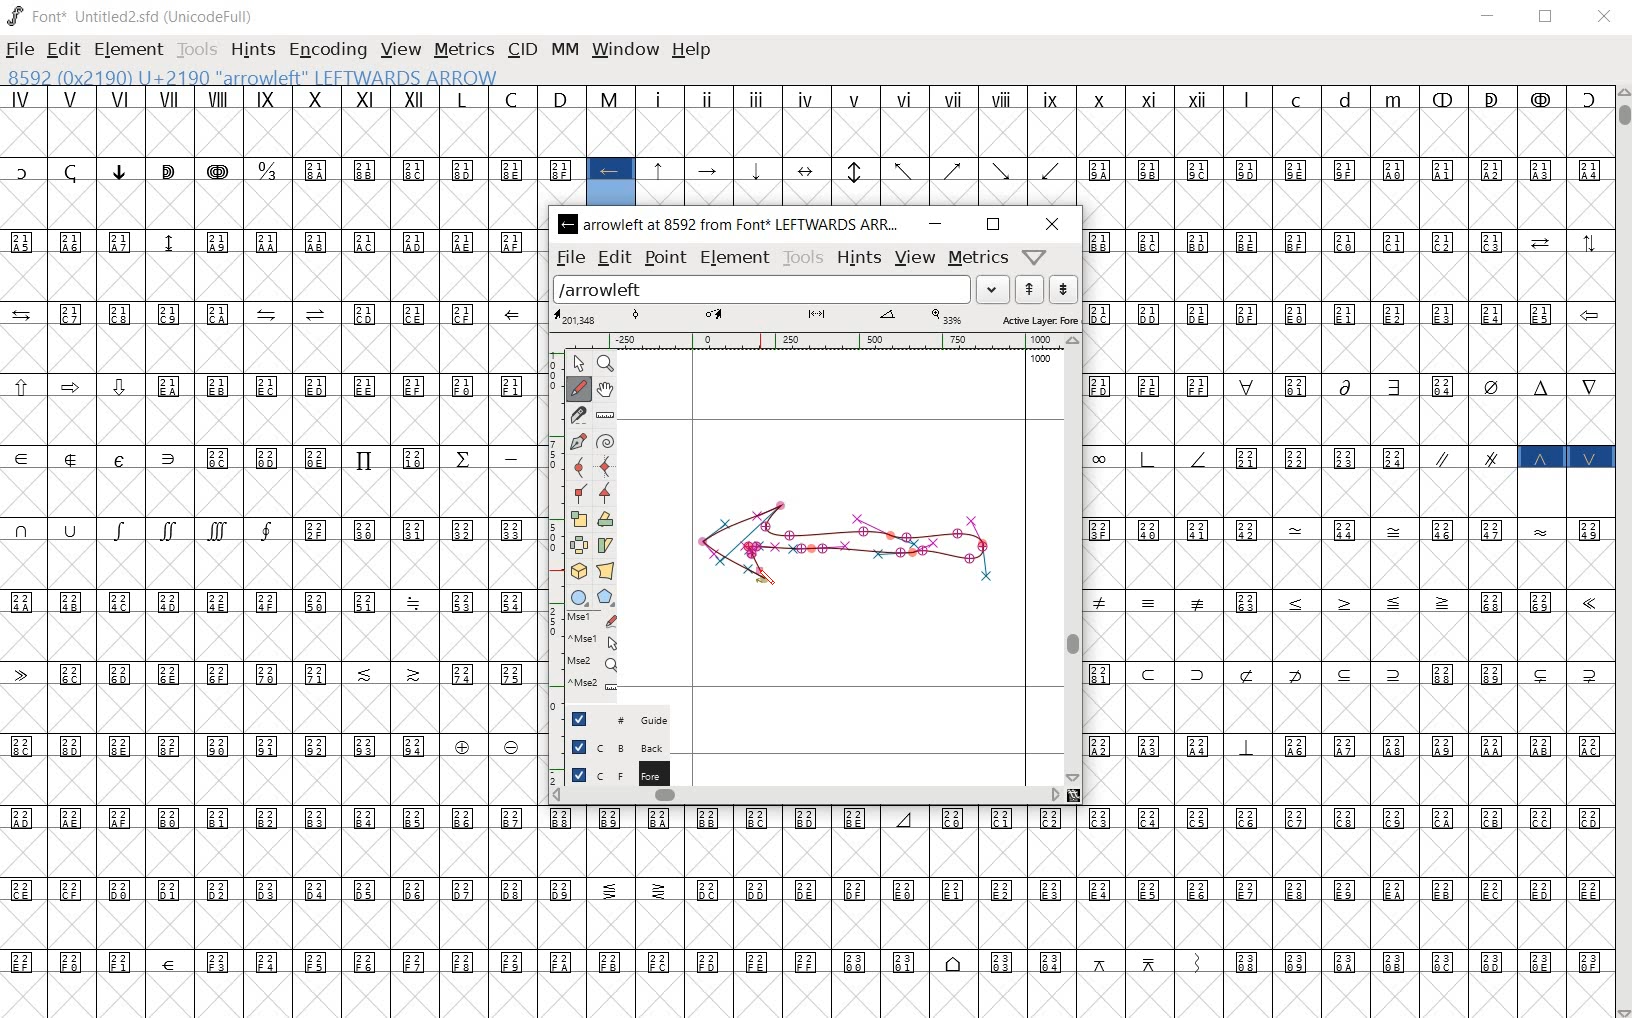  I want to click on Add a corner point, so click(606, 492).